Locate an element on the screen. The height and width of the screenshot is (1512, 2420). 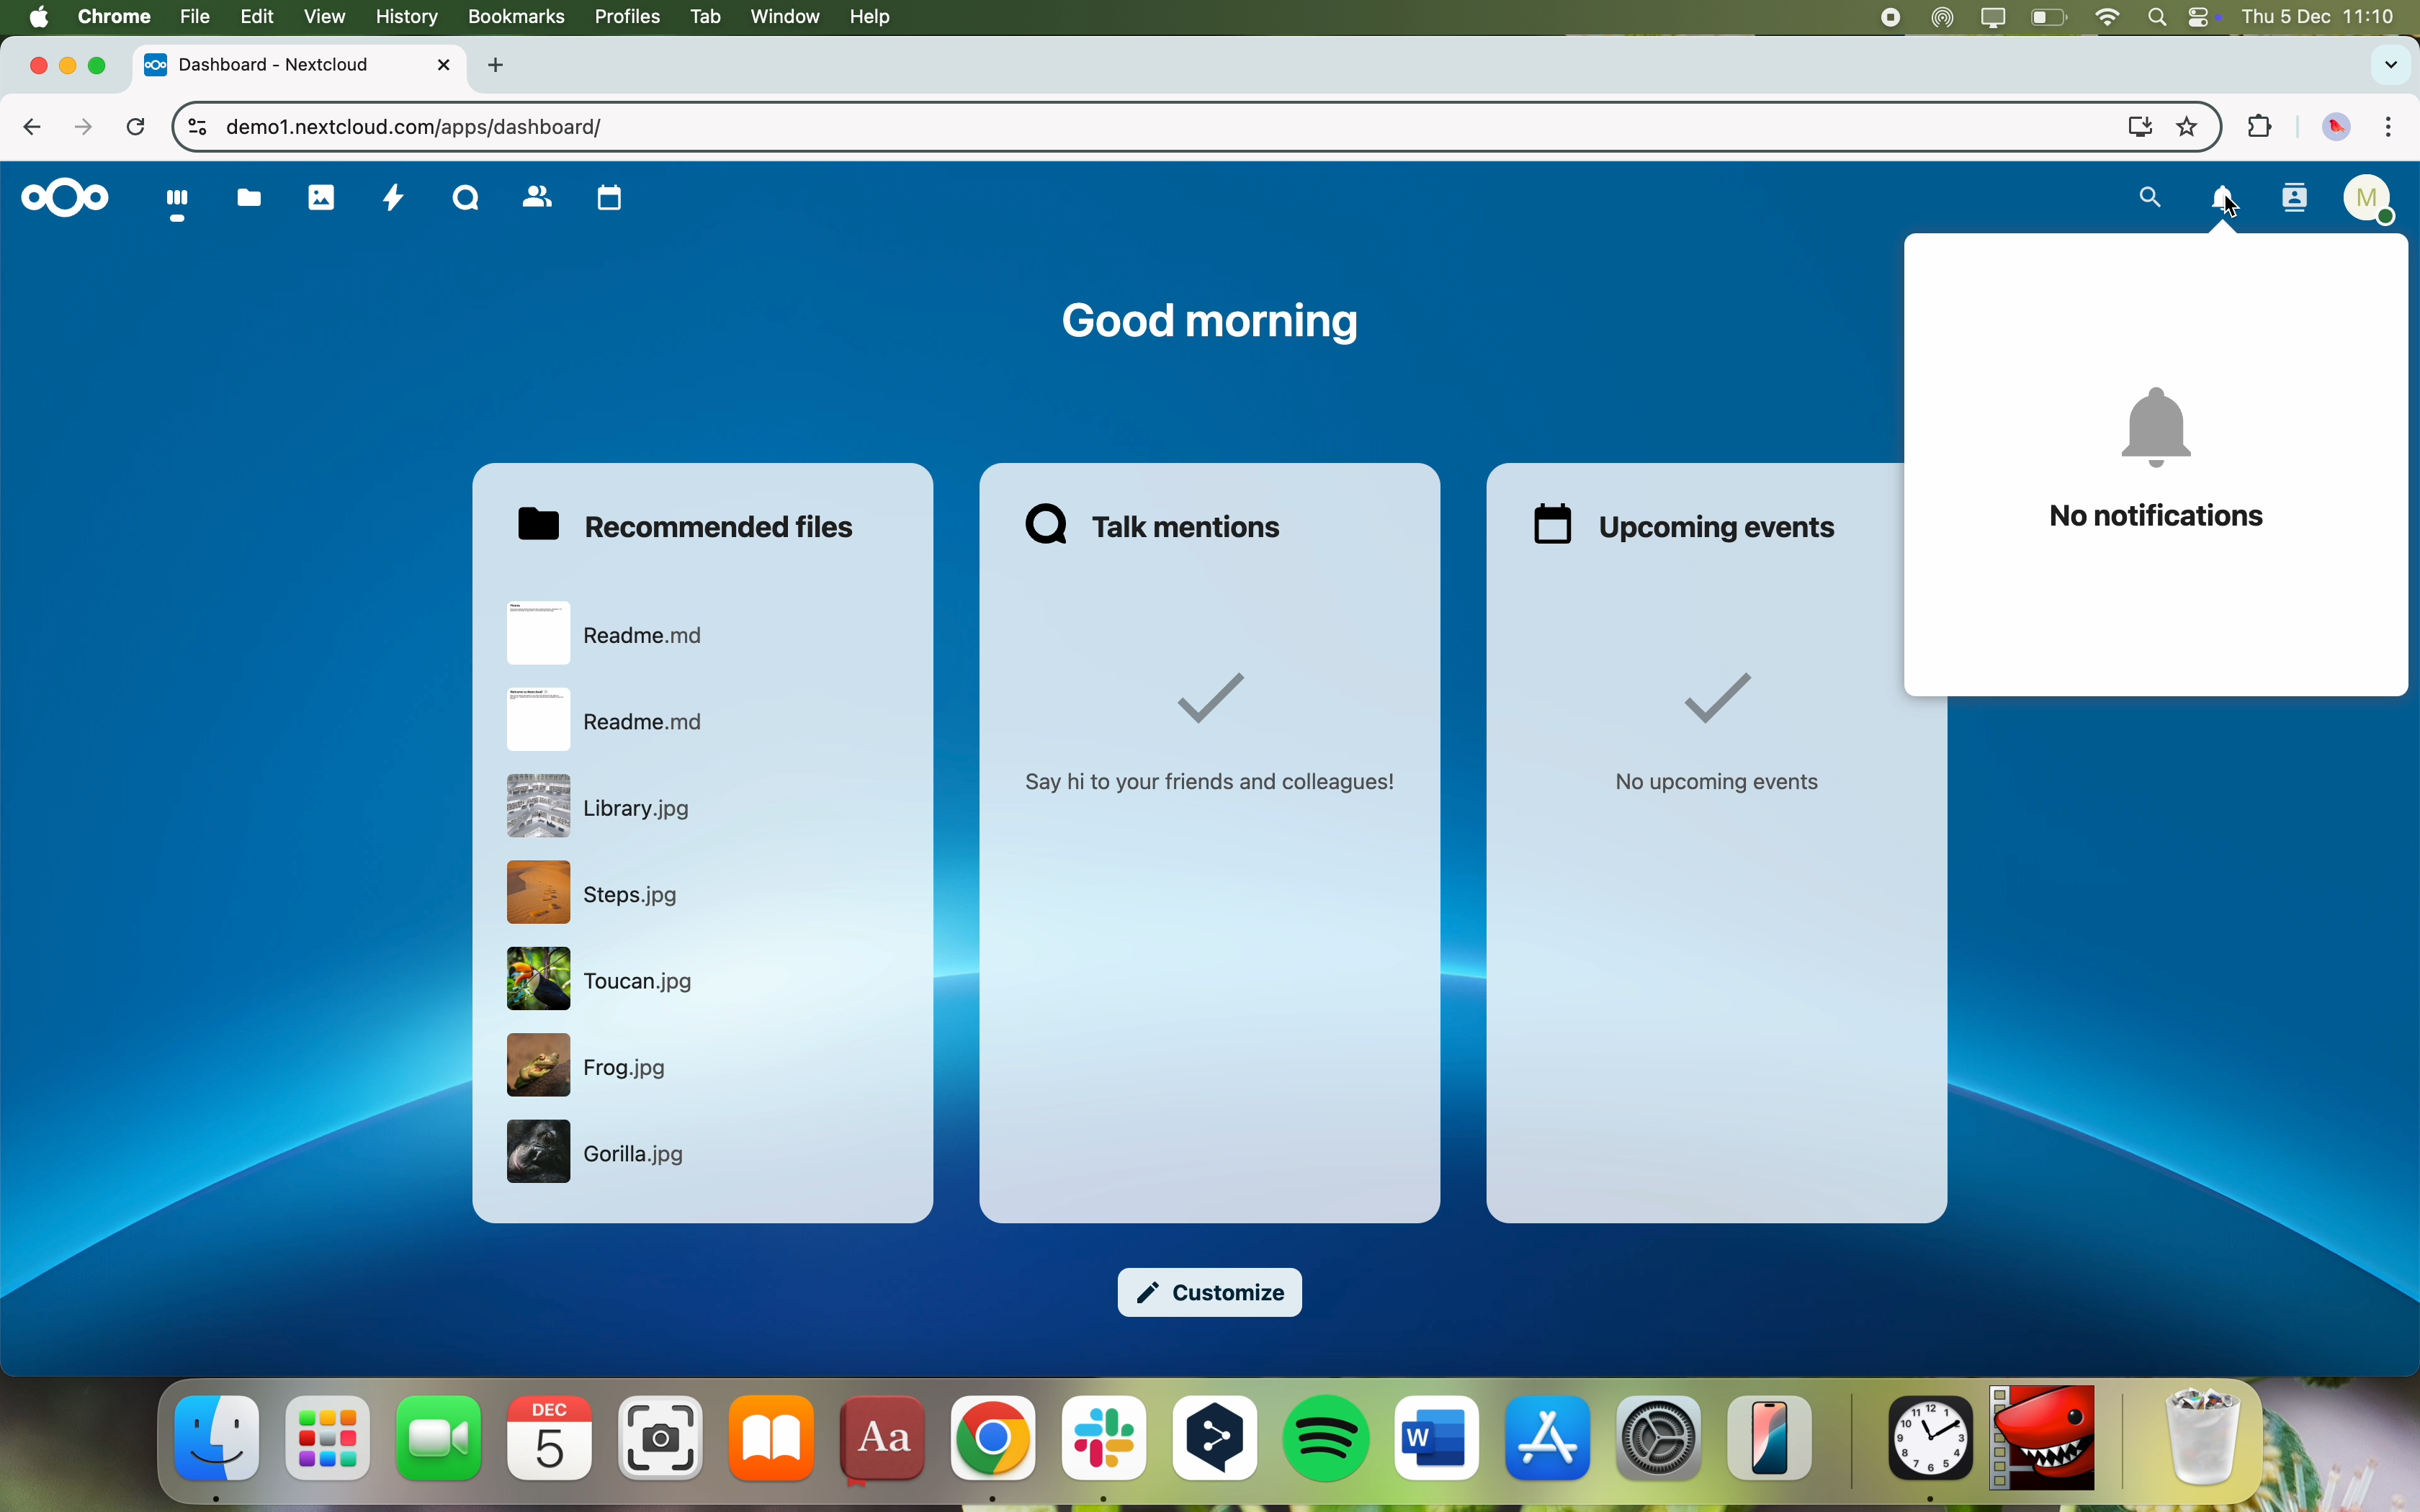
FaceTime is located at coordinates (441, 1438).